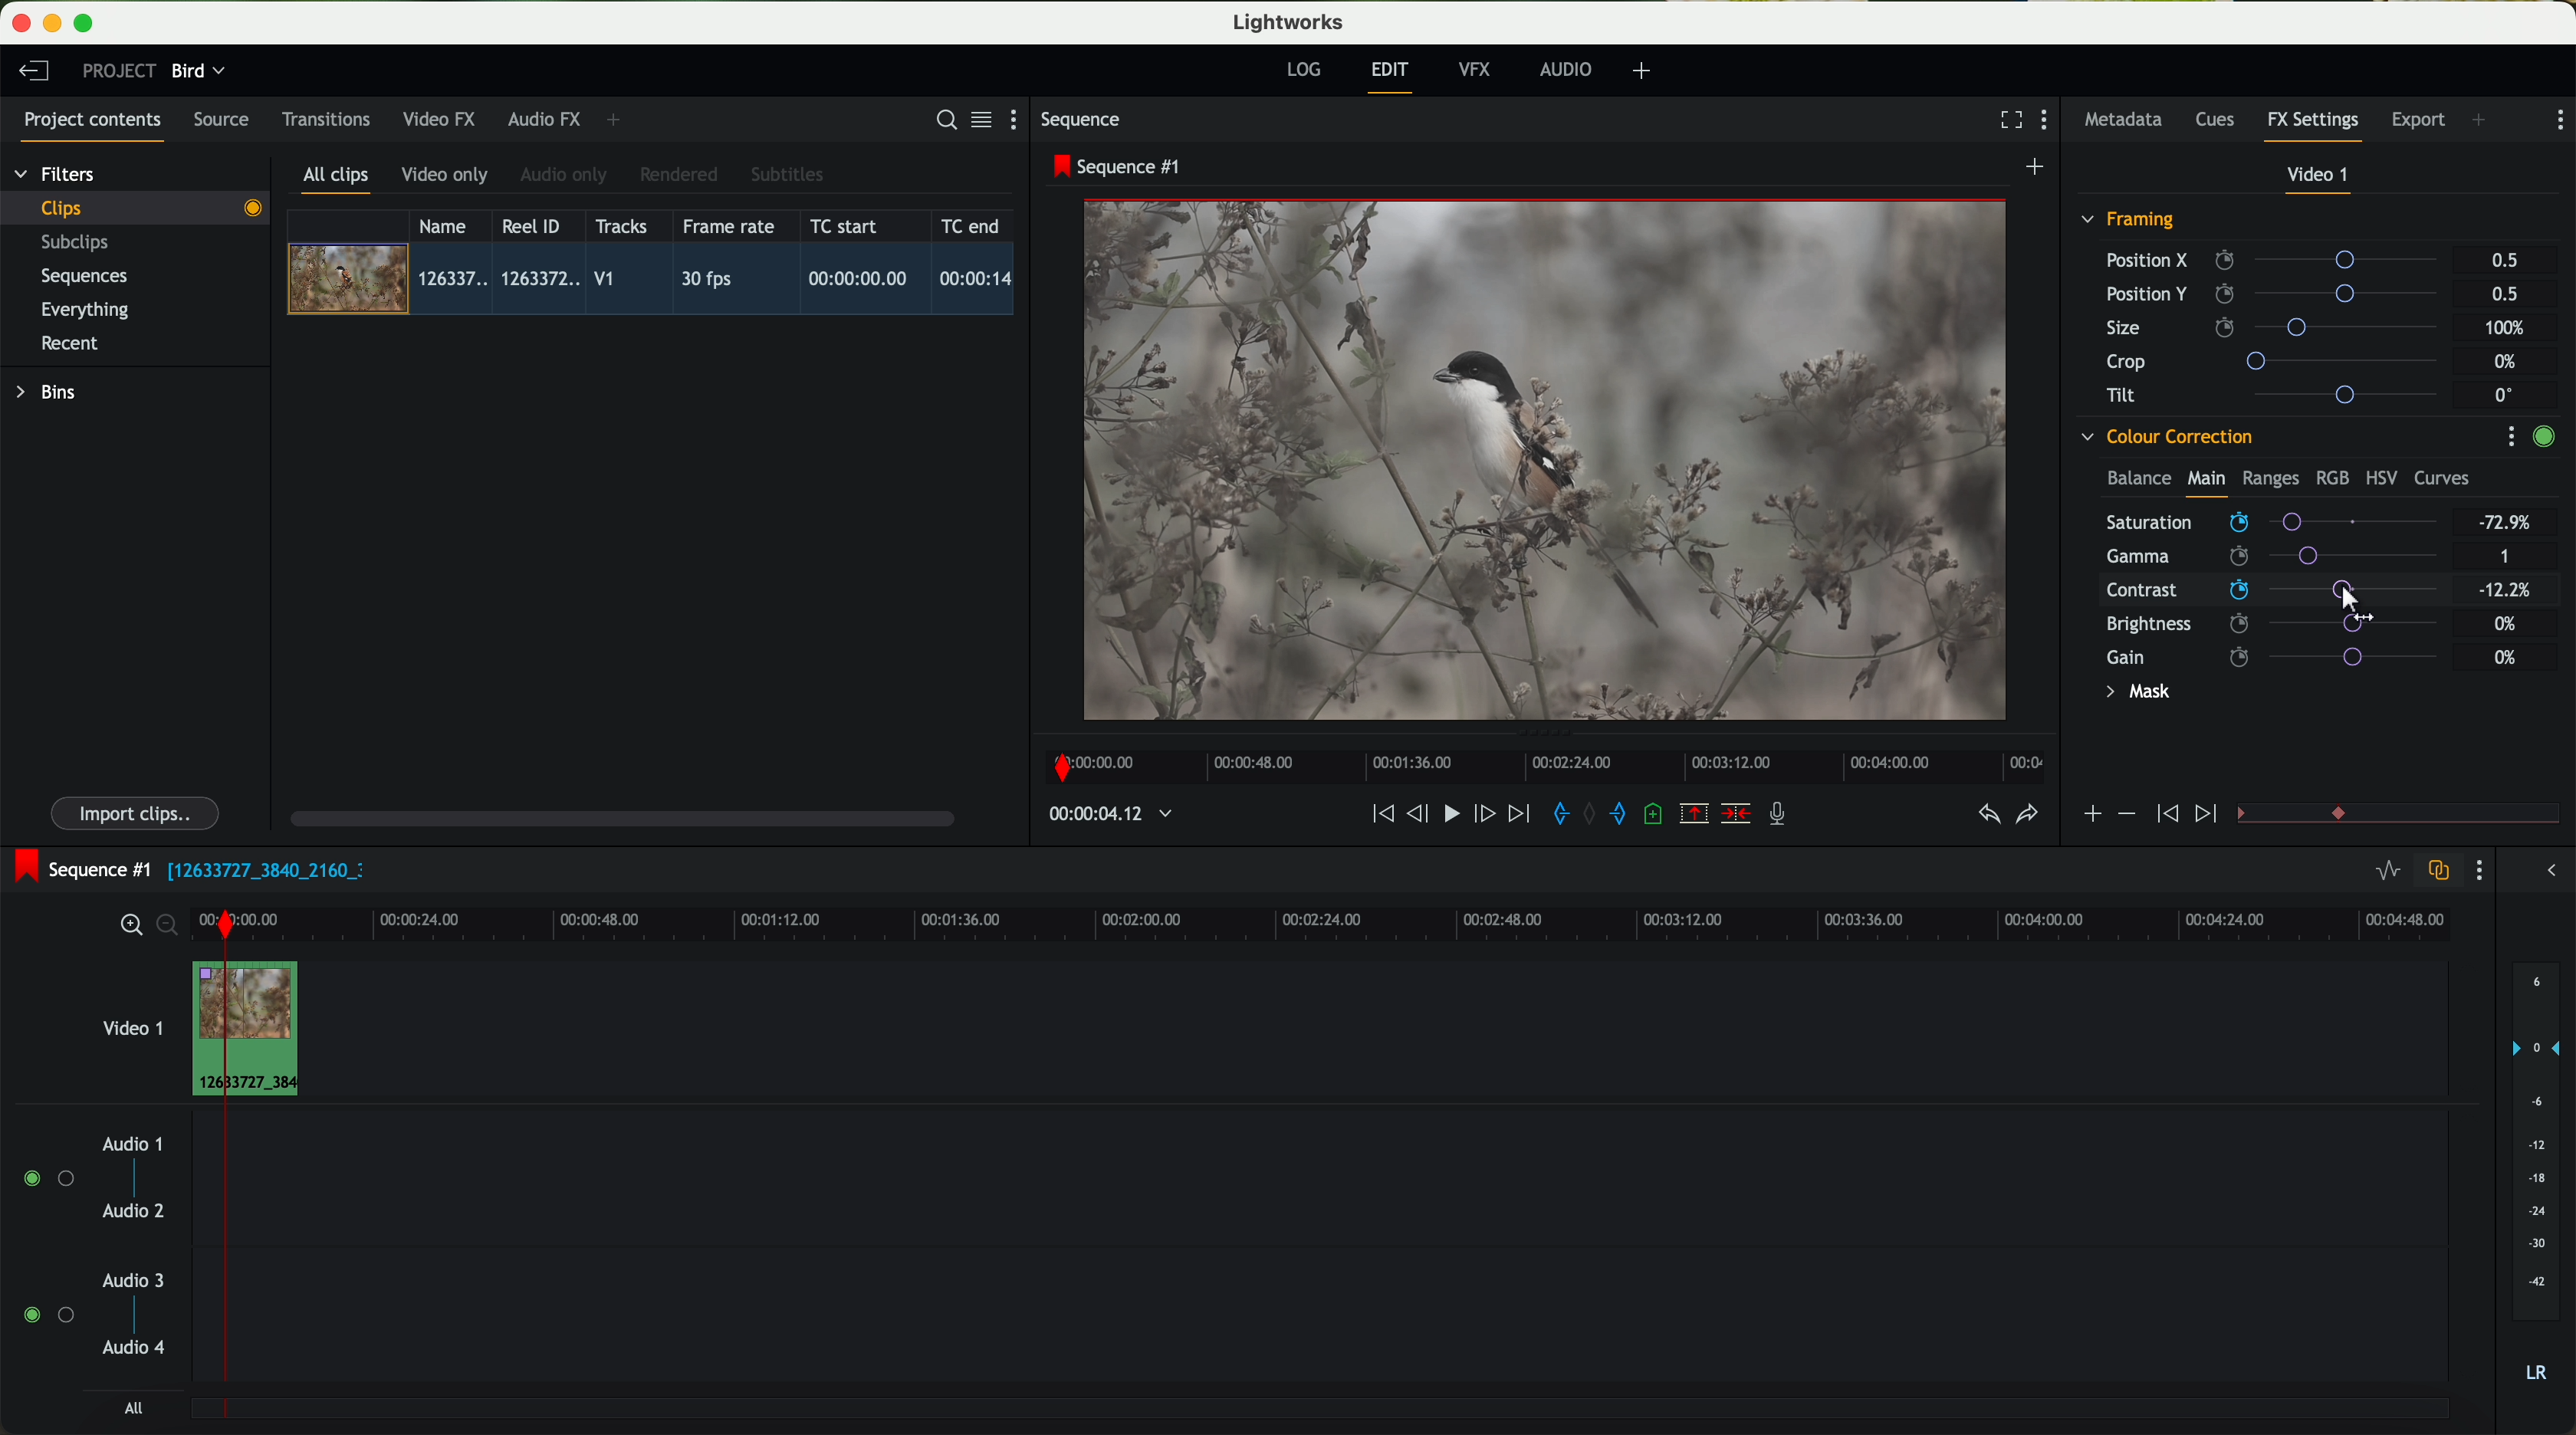 This screenshot has height=1435, width=2576. I want to click on zoom in, so click(128, 926).